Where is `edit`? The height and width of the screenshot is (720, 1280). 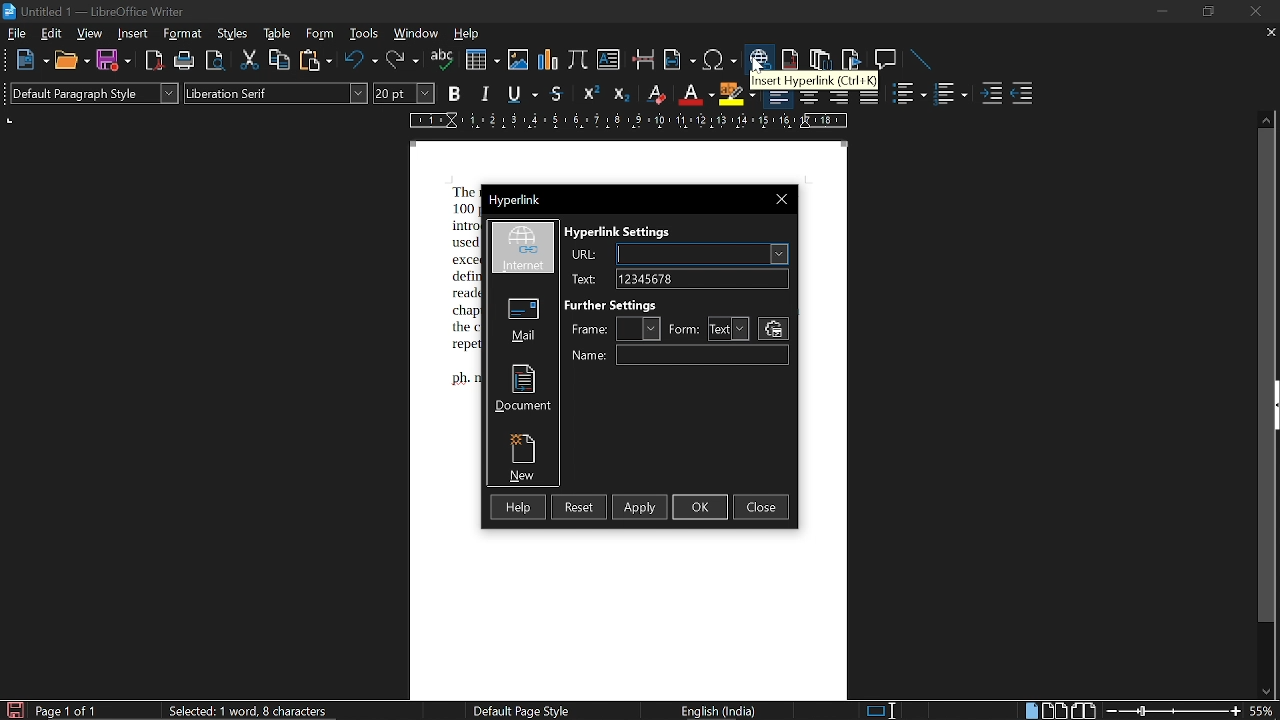 edit is located at coordinates (52, 35).